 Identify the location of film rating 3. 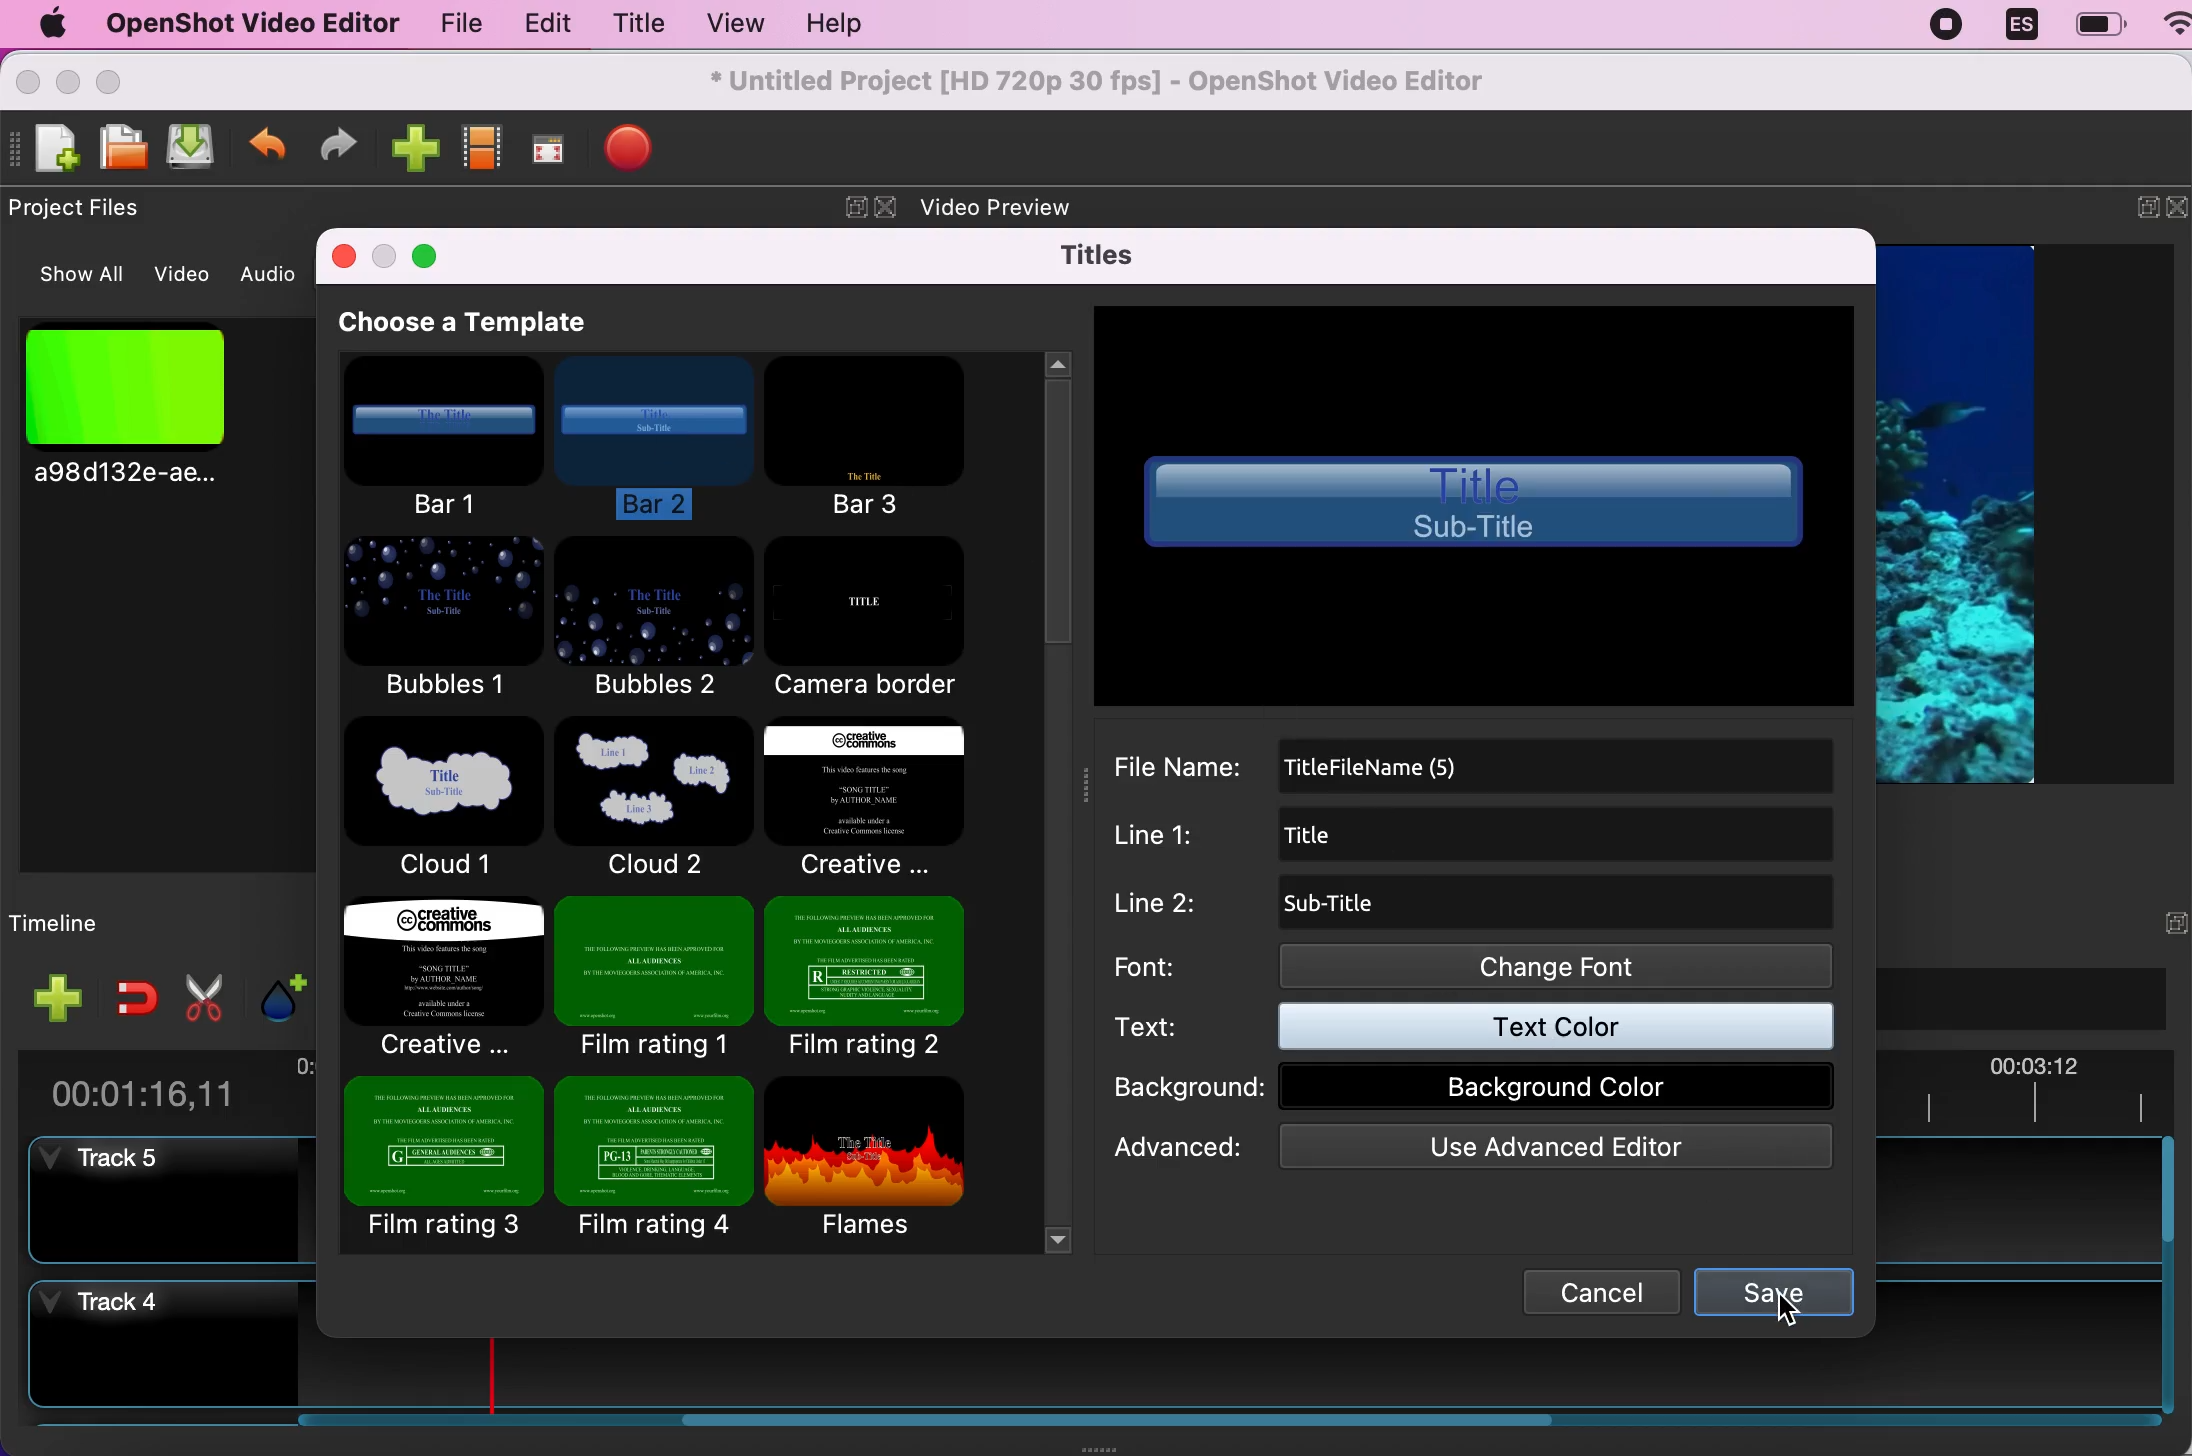
(444, 1166).